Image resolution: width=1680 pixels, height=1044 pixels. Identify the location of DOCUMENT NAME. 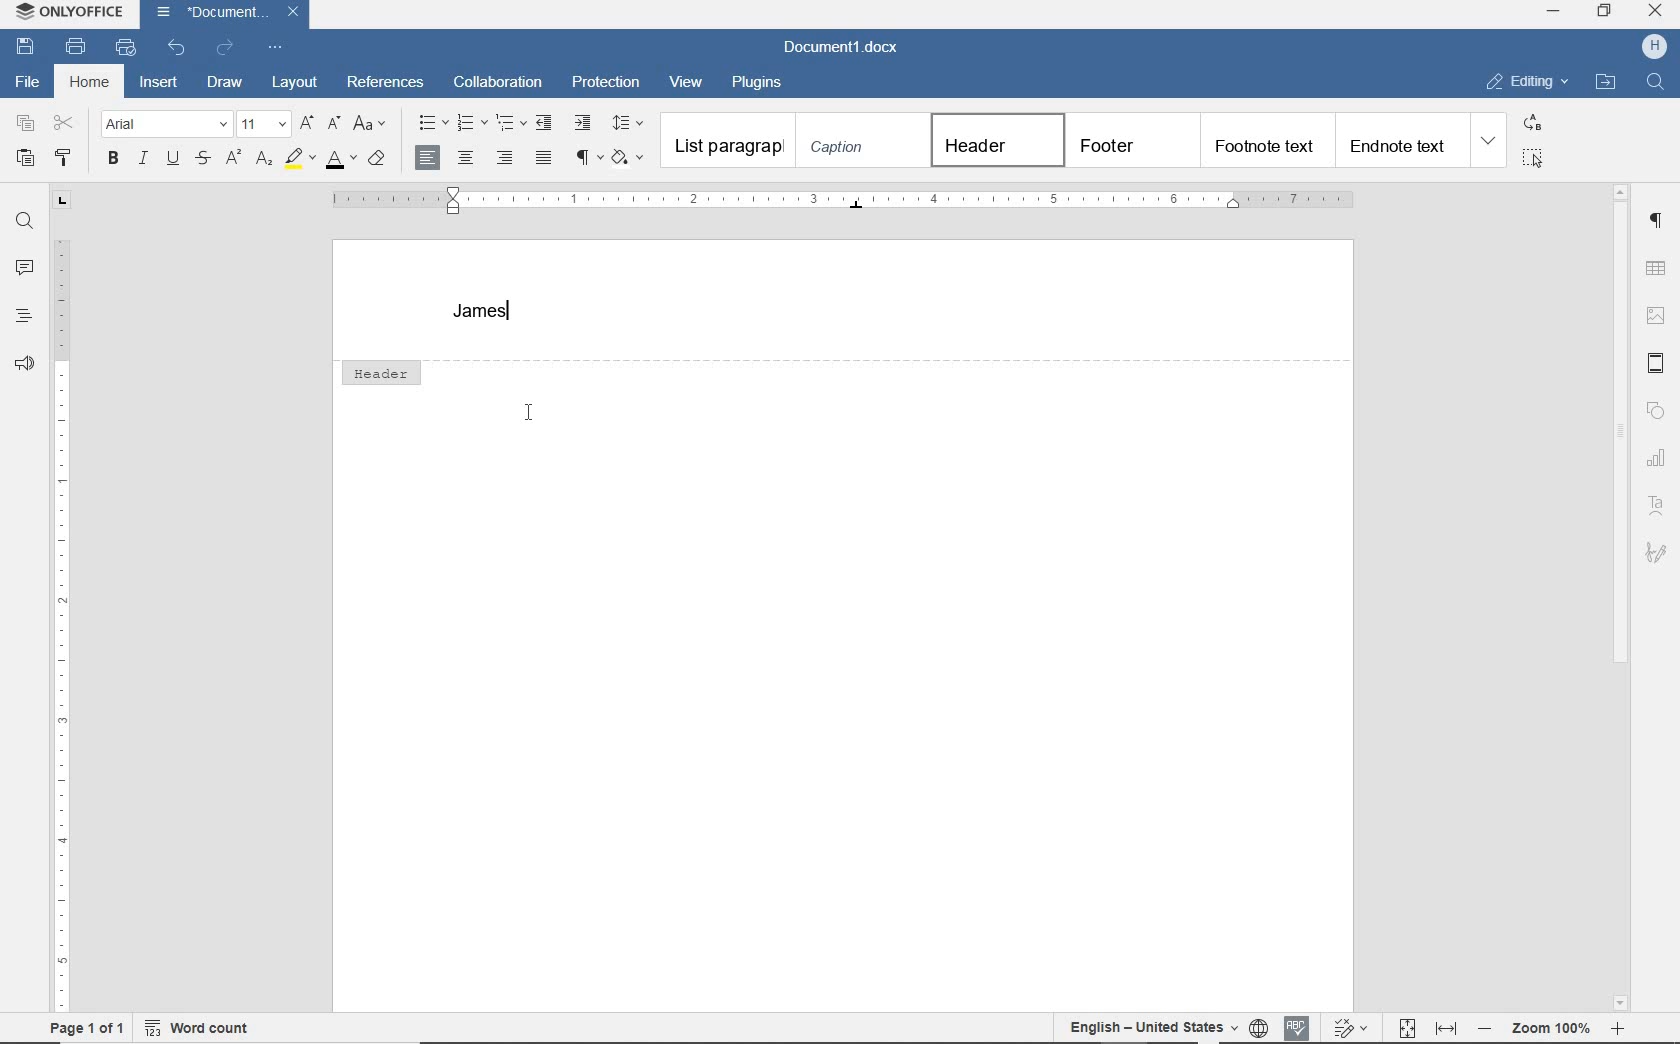
(841, 49).